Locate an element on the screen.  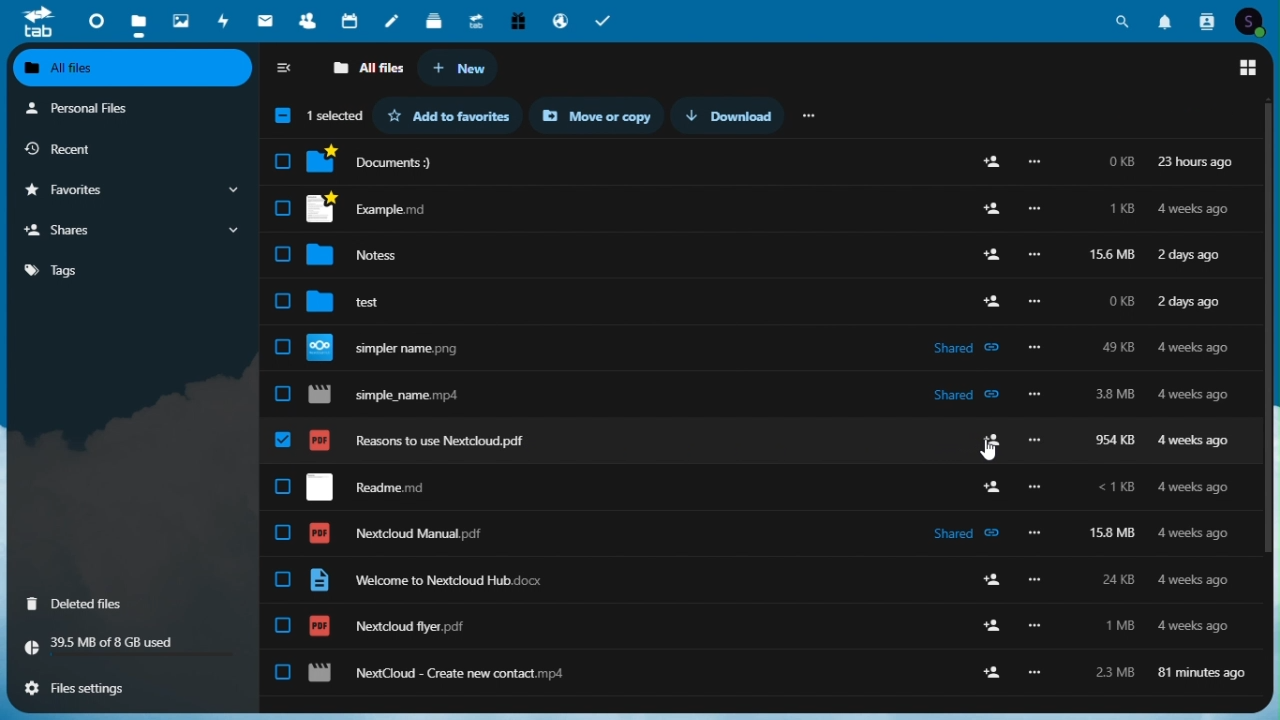
tab is located at coordinates (33, 22).